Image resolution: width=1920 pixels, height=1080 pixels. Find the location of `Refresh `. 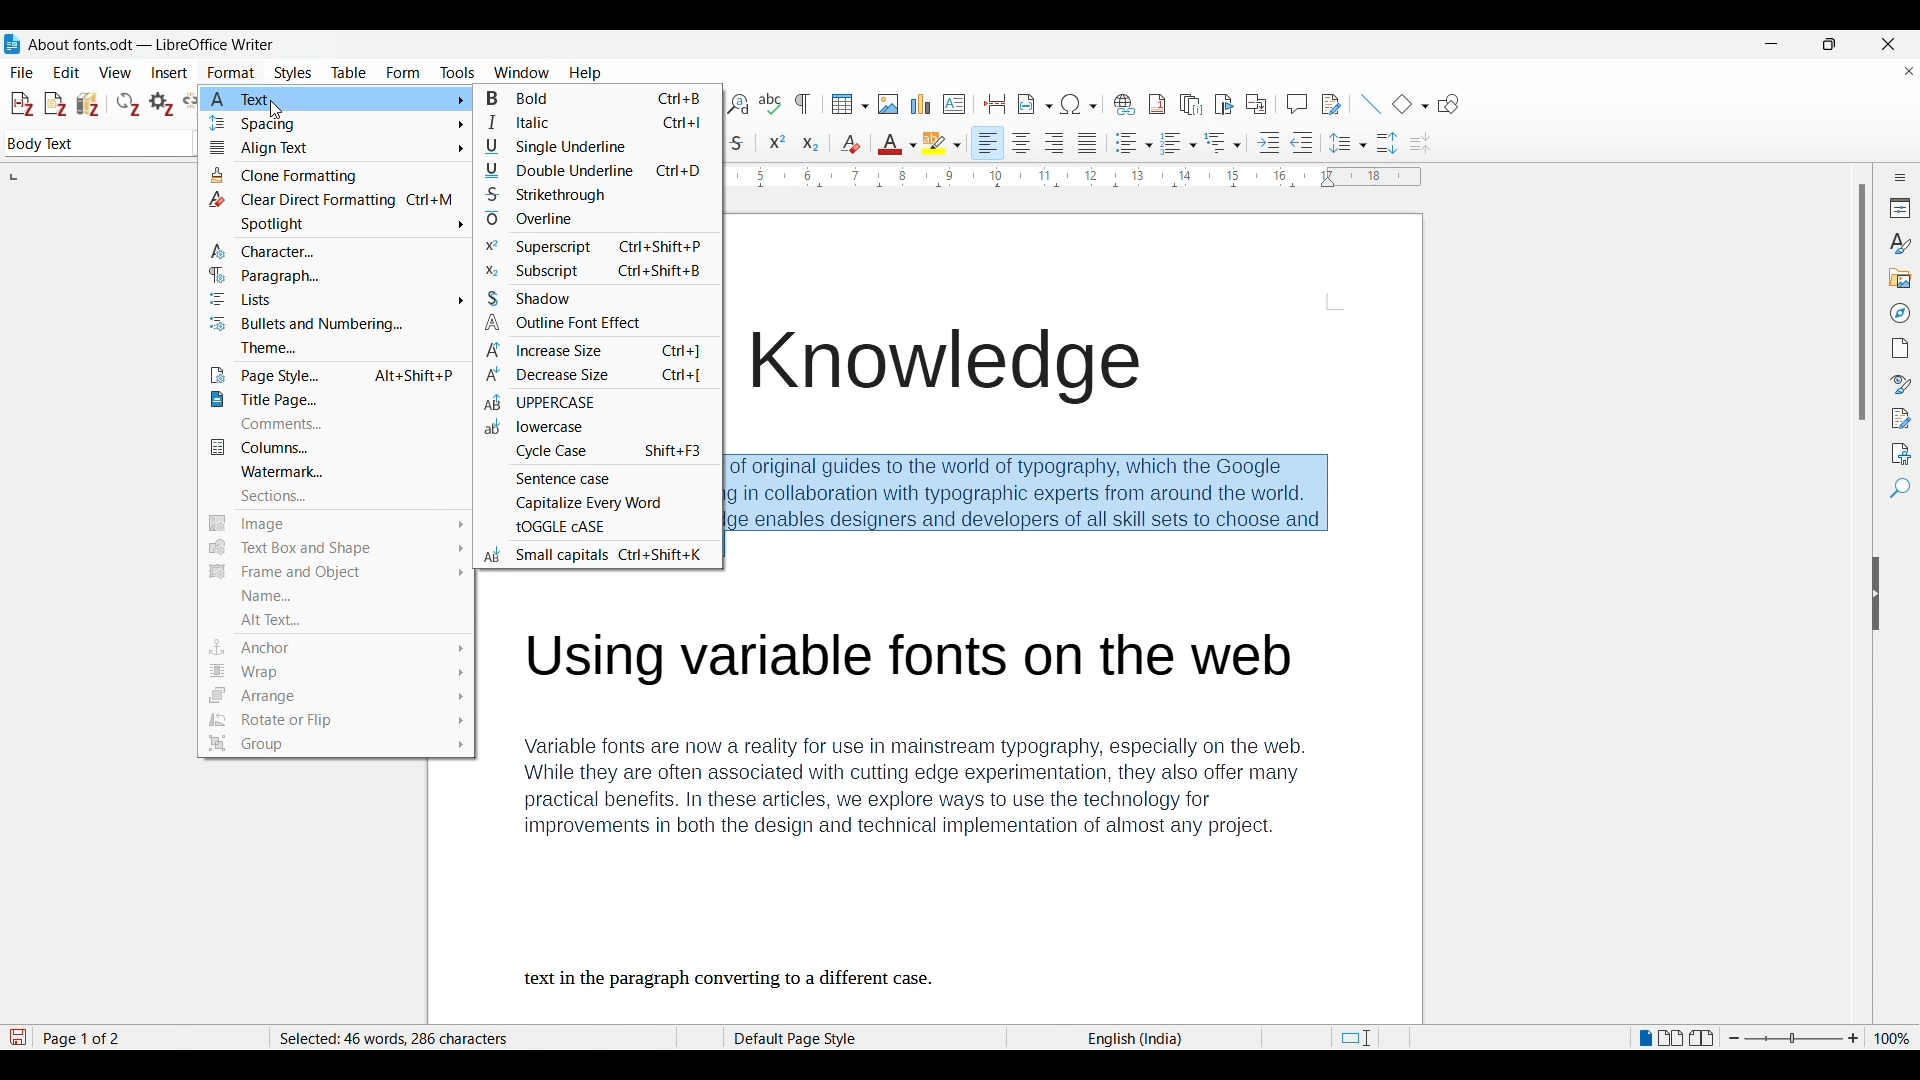

Refresh  is located at coordinates (128, 104).